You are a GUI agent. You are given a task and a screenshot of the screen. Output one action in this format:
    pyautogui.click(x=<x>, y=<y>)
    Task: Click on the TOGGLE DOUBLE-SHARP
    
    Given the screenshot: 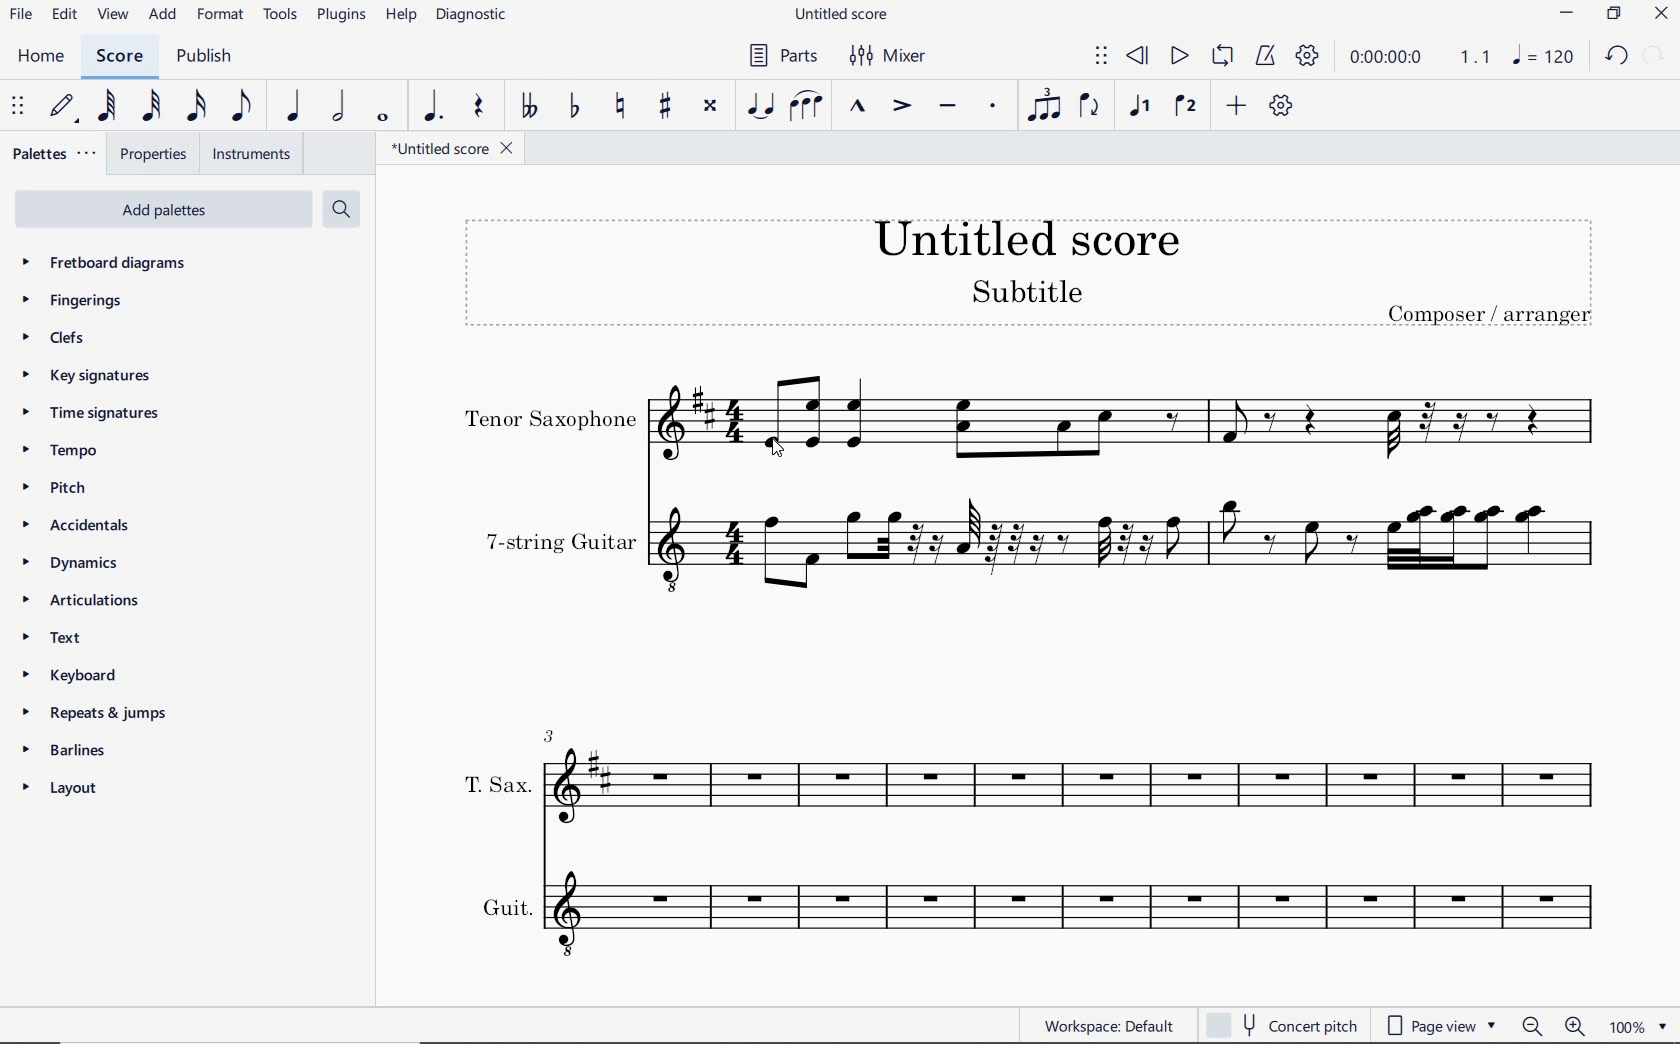 What is the action you would take?
    pyautogui.click(x=710, y=107)
    